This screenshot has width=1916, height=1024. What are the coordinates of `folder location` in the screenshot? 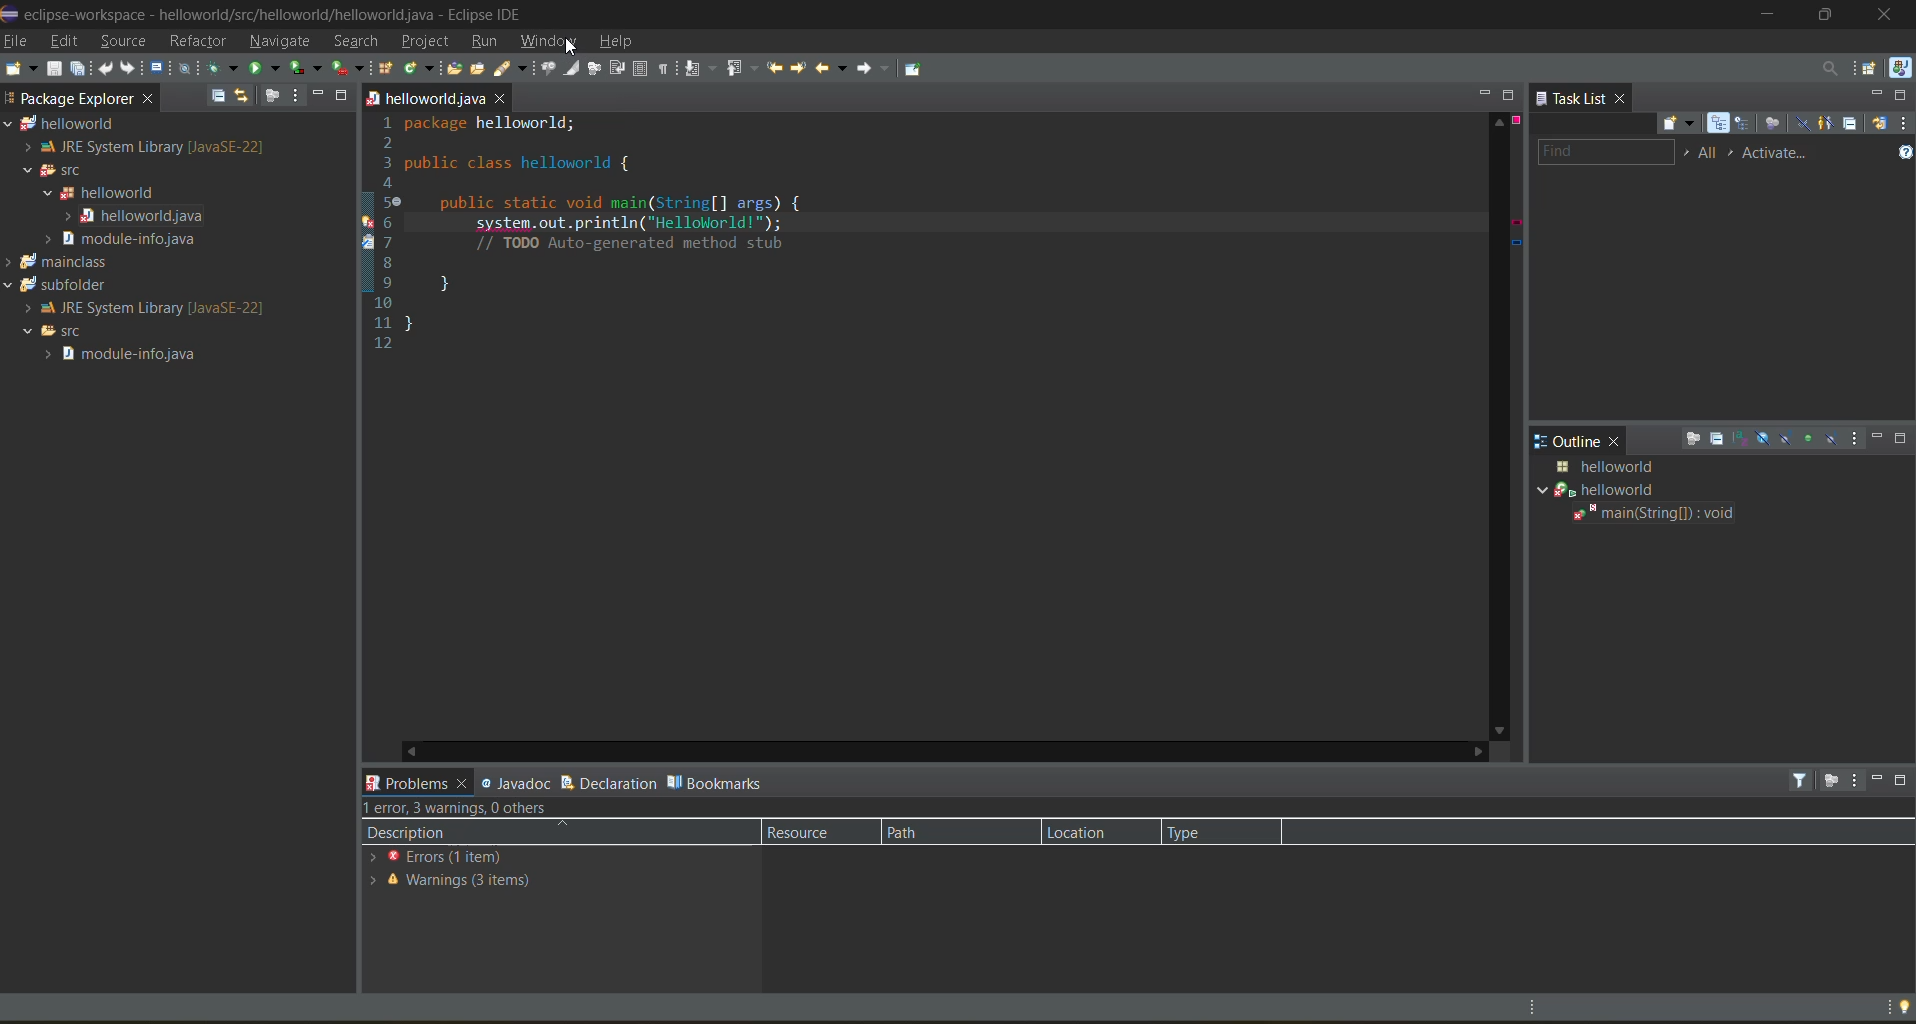 It's located at (424, 98).